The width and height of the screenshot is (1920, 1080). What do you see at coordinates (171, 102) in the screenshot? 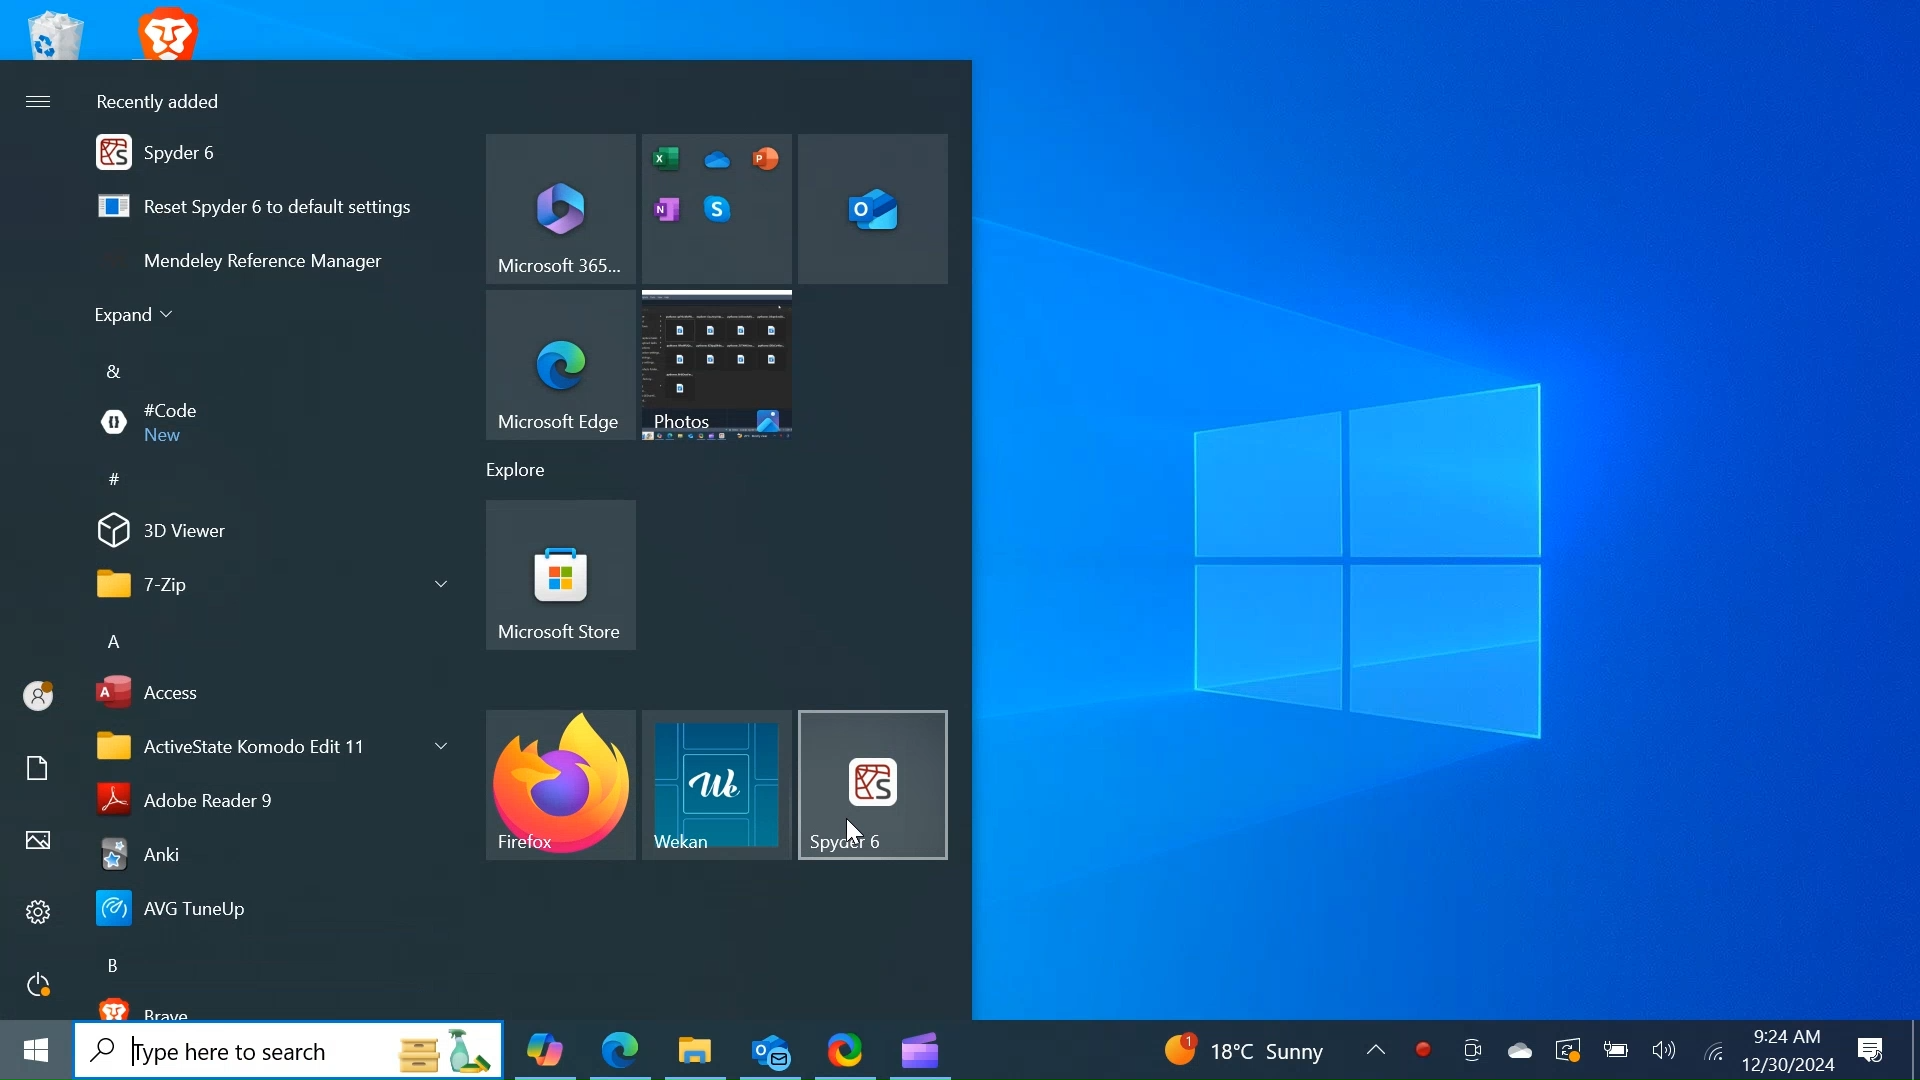
I see `Recently added` at bounding box center [171, 102].